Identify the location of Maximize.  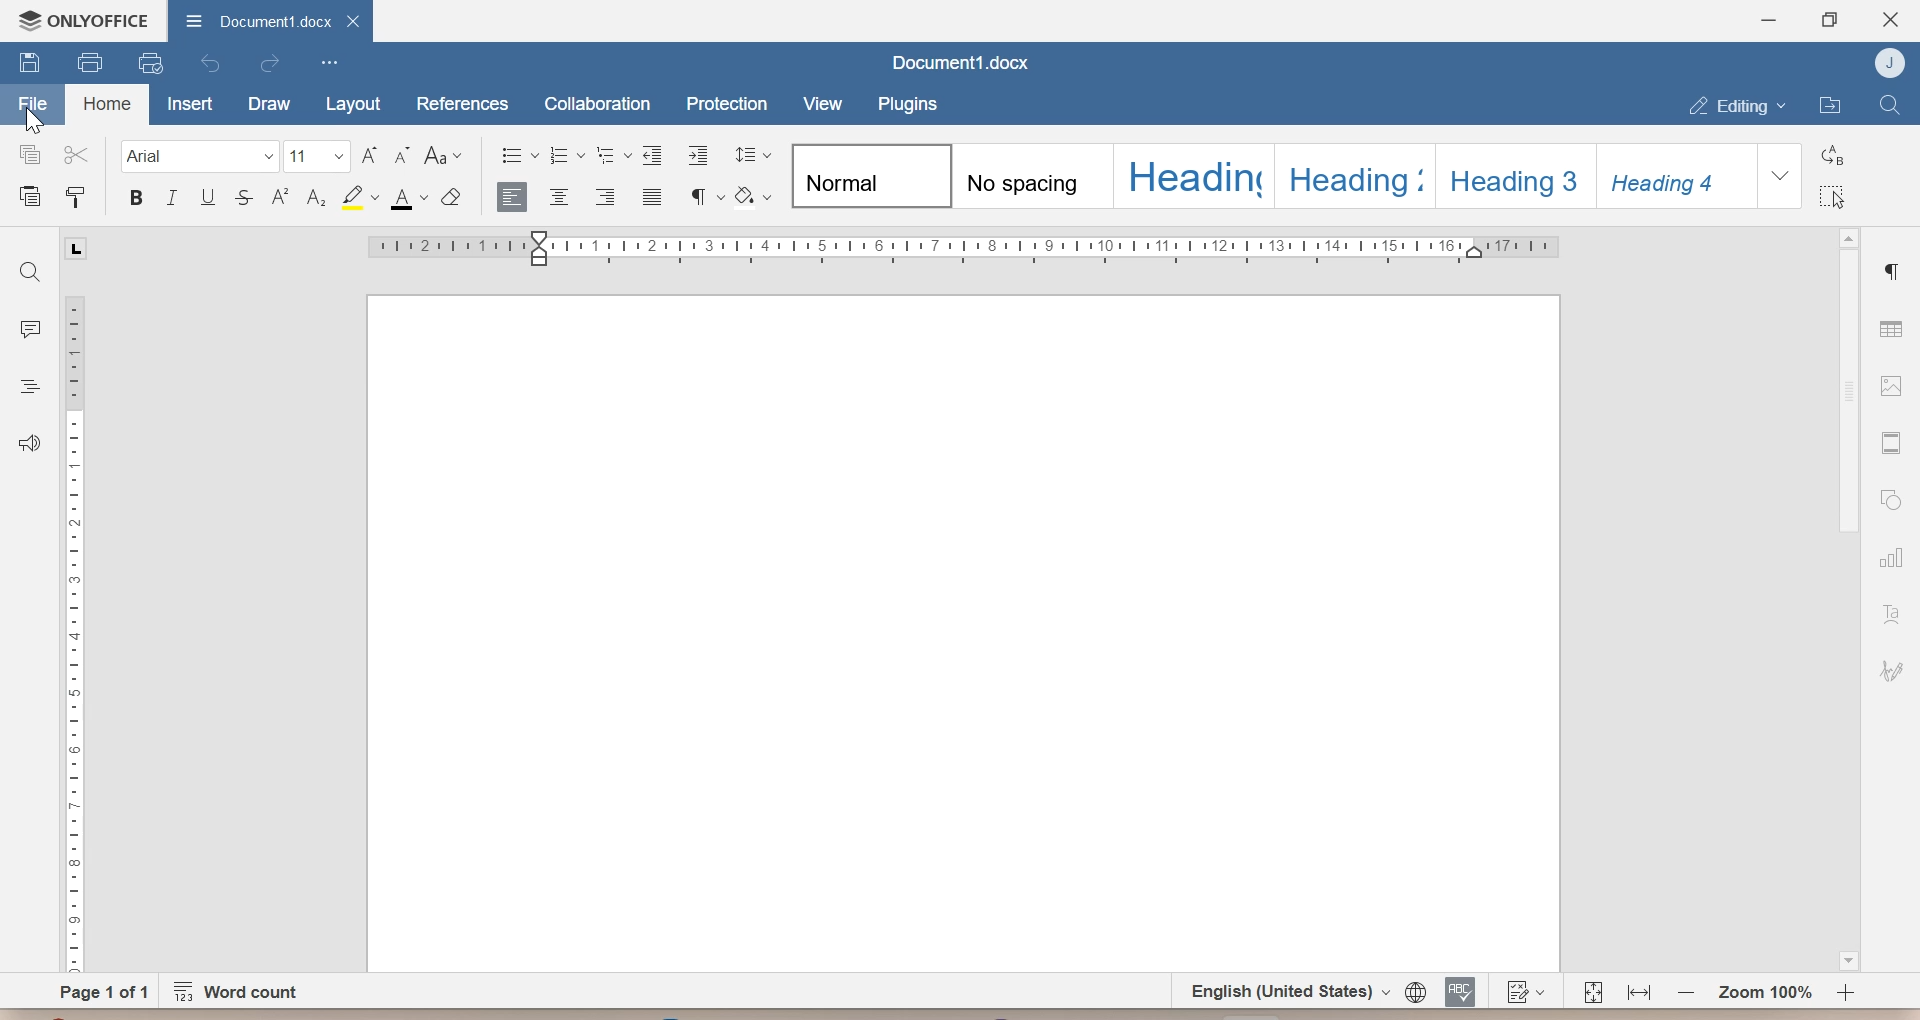
(1830, 20).